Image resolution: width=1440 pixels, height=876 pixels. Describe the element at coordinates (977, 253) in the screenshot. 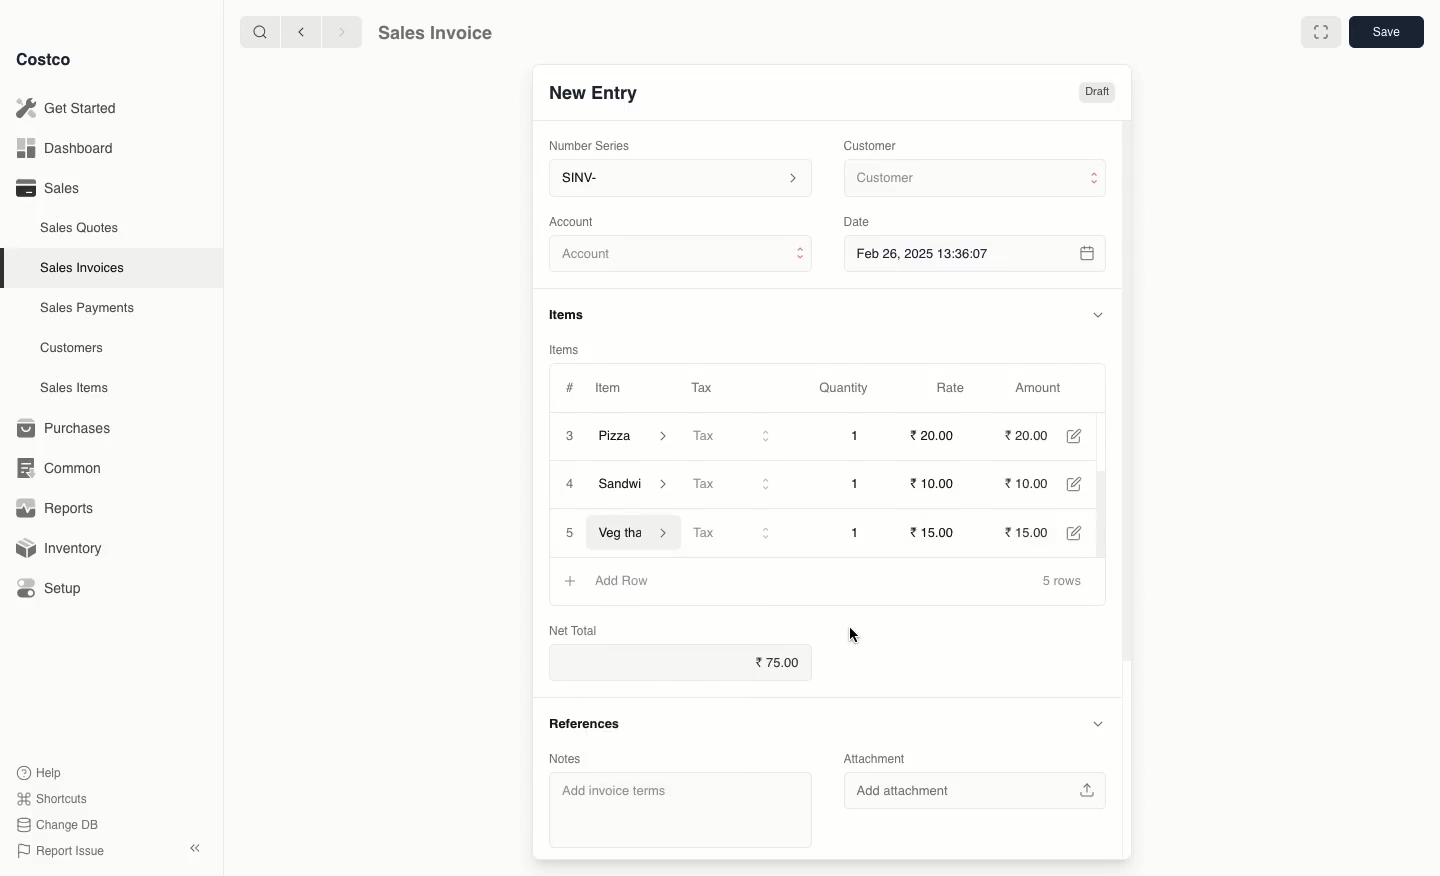

I see `Feb 26, 2025 13:36:07` at that location.